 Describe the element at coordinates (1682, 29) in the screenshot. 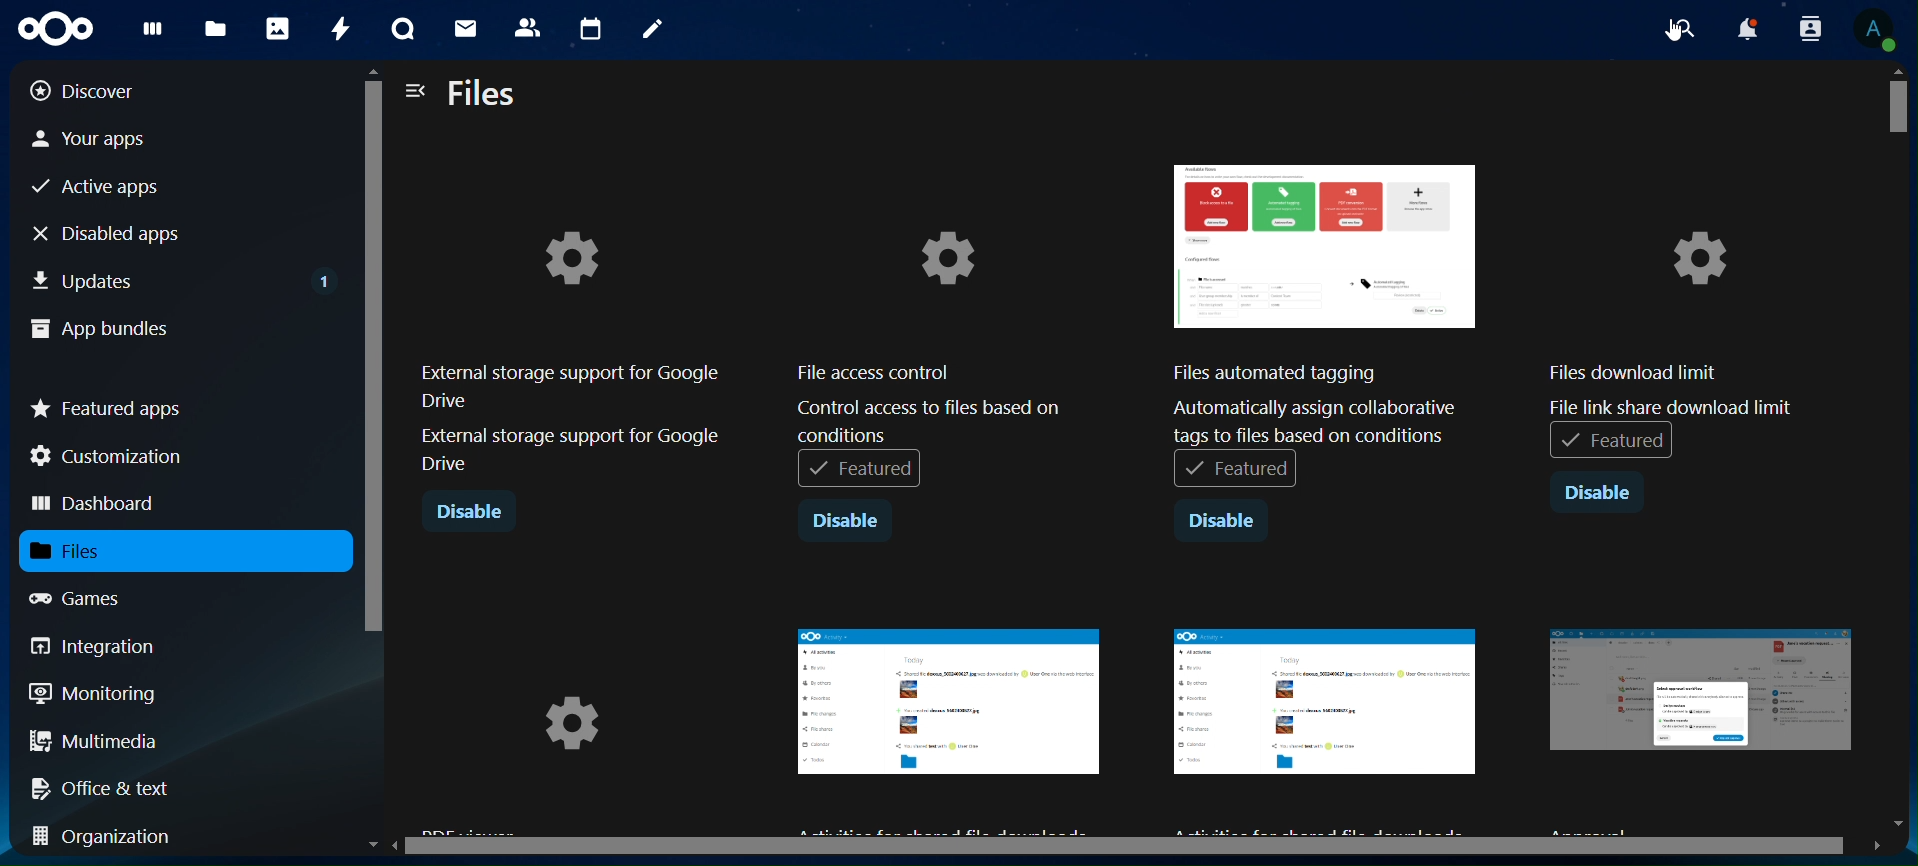

I see `search` at that location.